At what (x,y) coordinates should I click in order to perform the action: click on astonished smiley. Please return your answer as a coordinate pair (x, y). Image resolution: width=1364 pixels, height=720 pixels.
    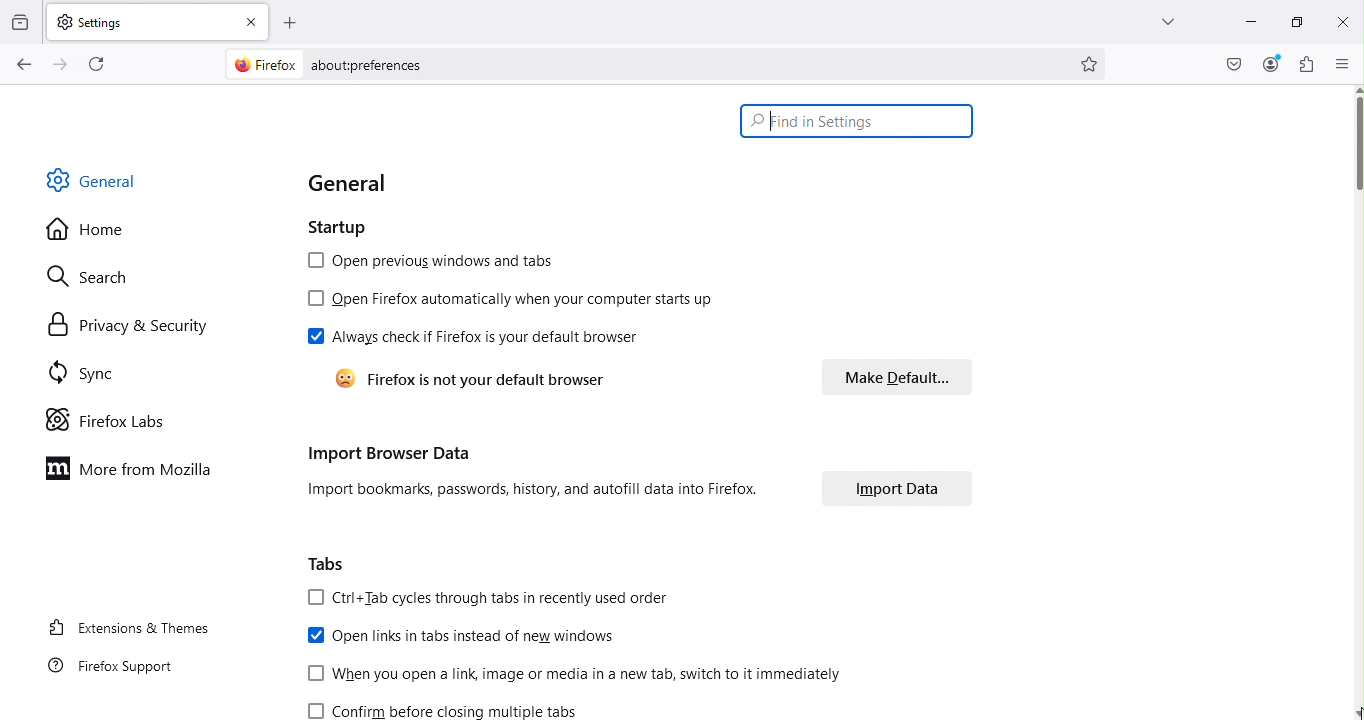
    Looking at the image, I should click on (340, 379).